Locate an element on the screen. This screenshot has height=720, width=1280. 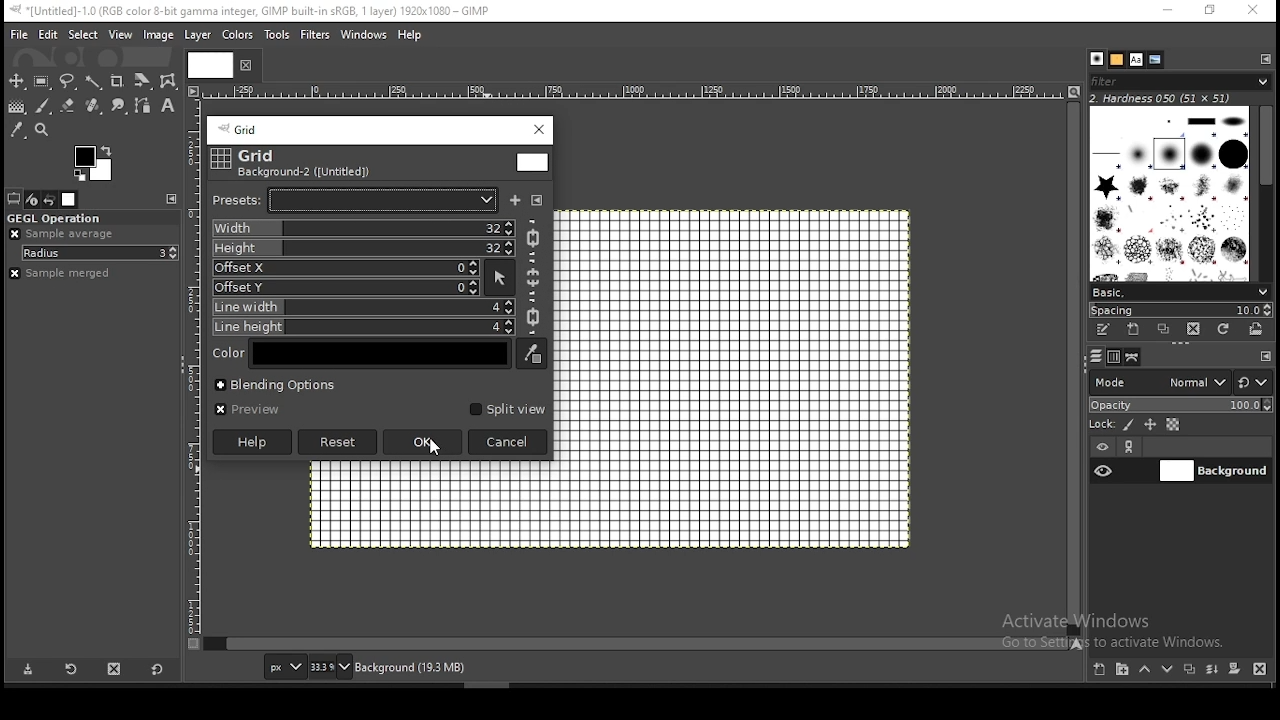
split view is located at coordinates (505, 409).